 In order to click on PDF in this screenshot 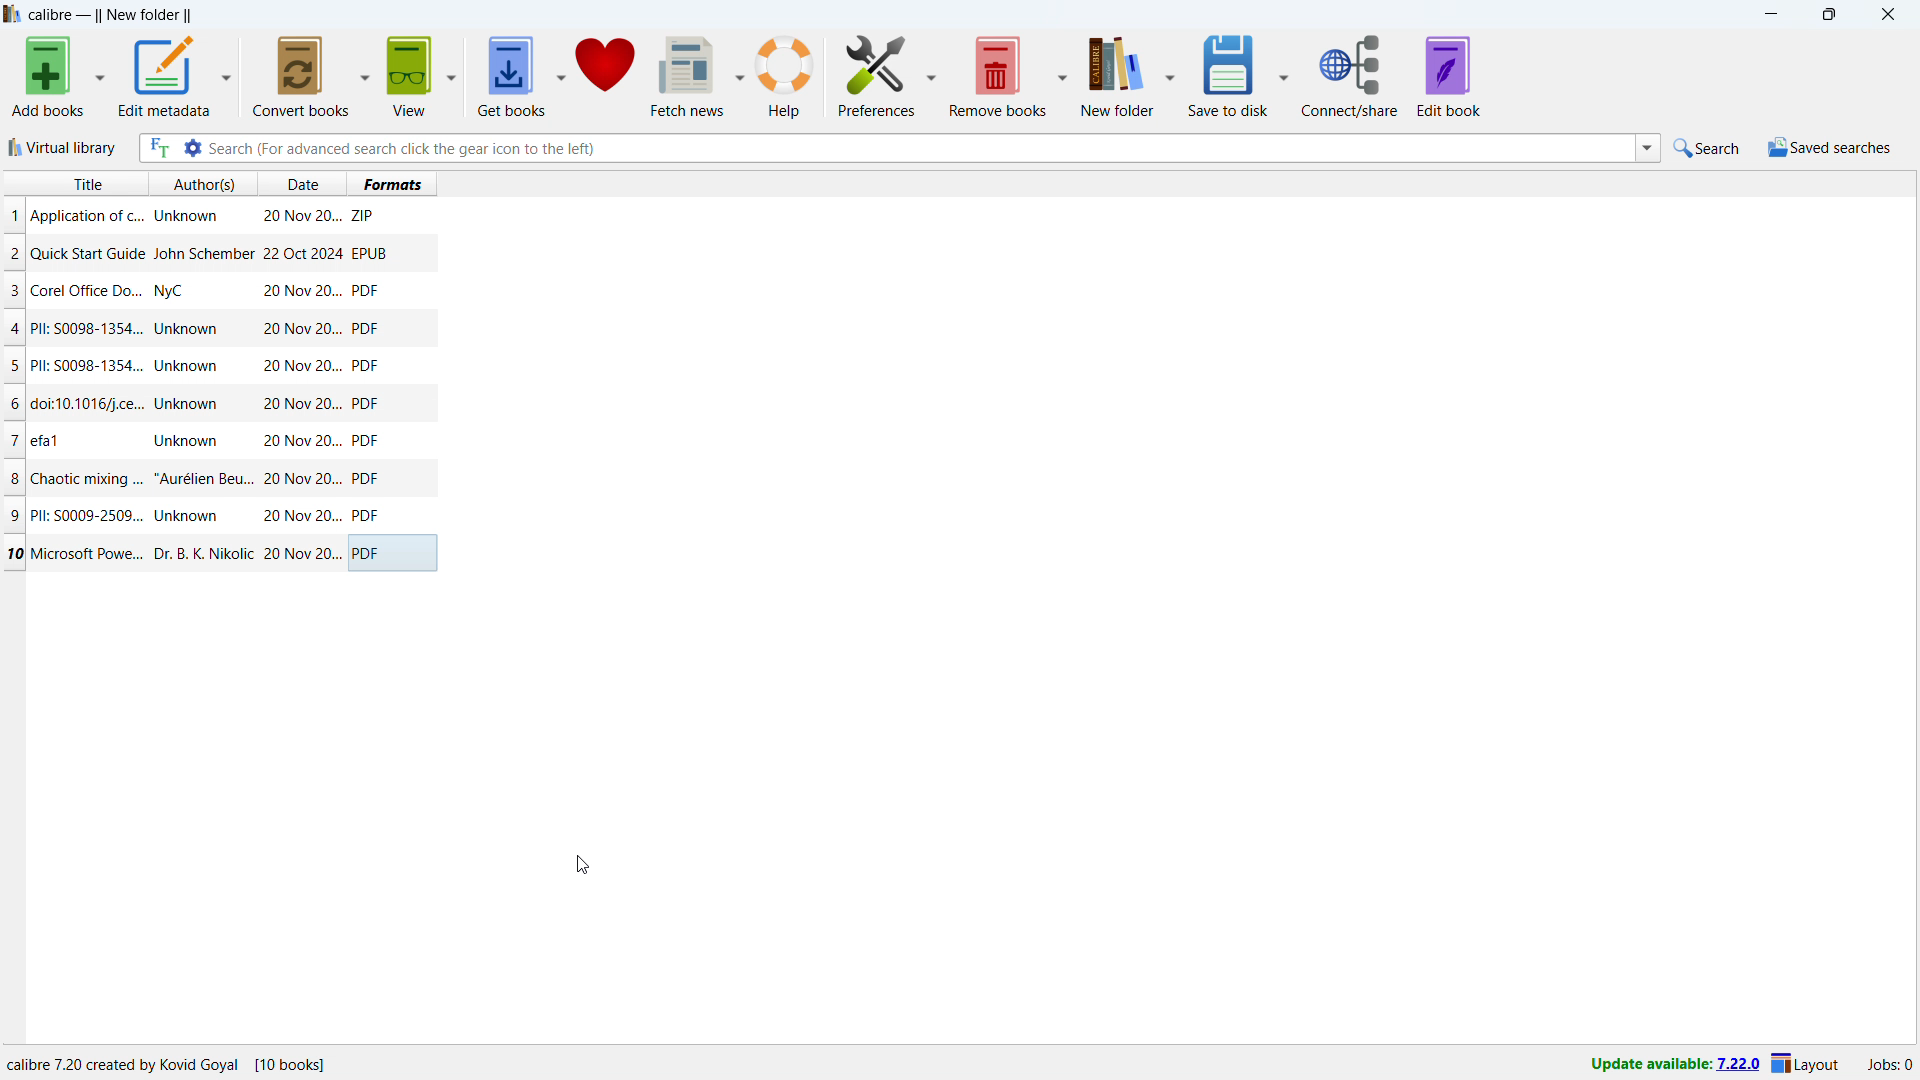, I will do `click(373, 553)`.